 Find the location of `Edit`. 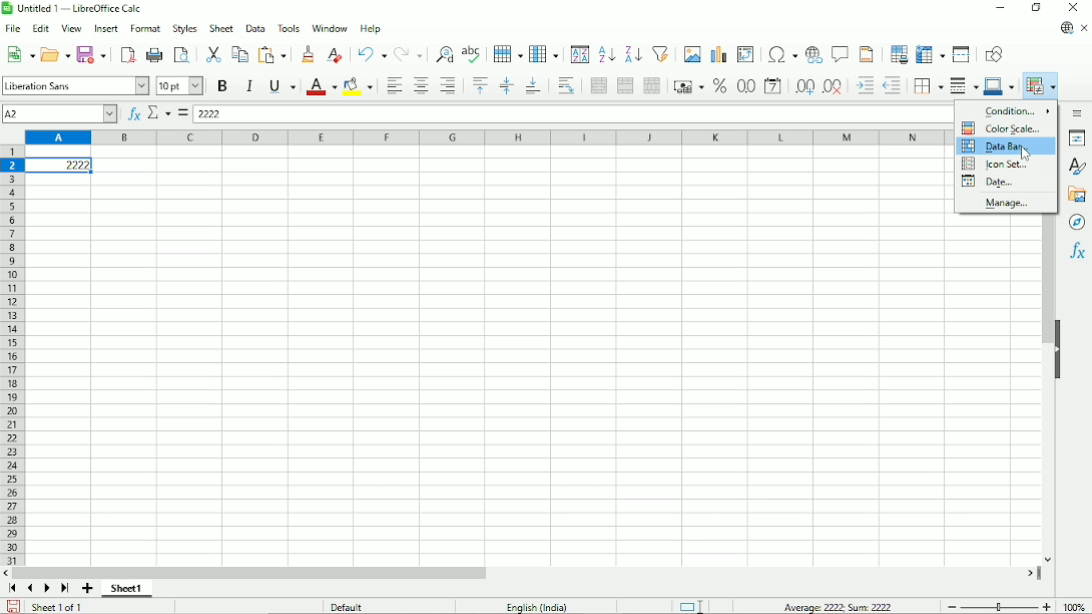

Edit is located at coordinates (40, 28).